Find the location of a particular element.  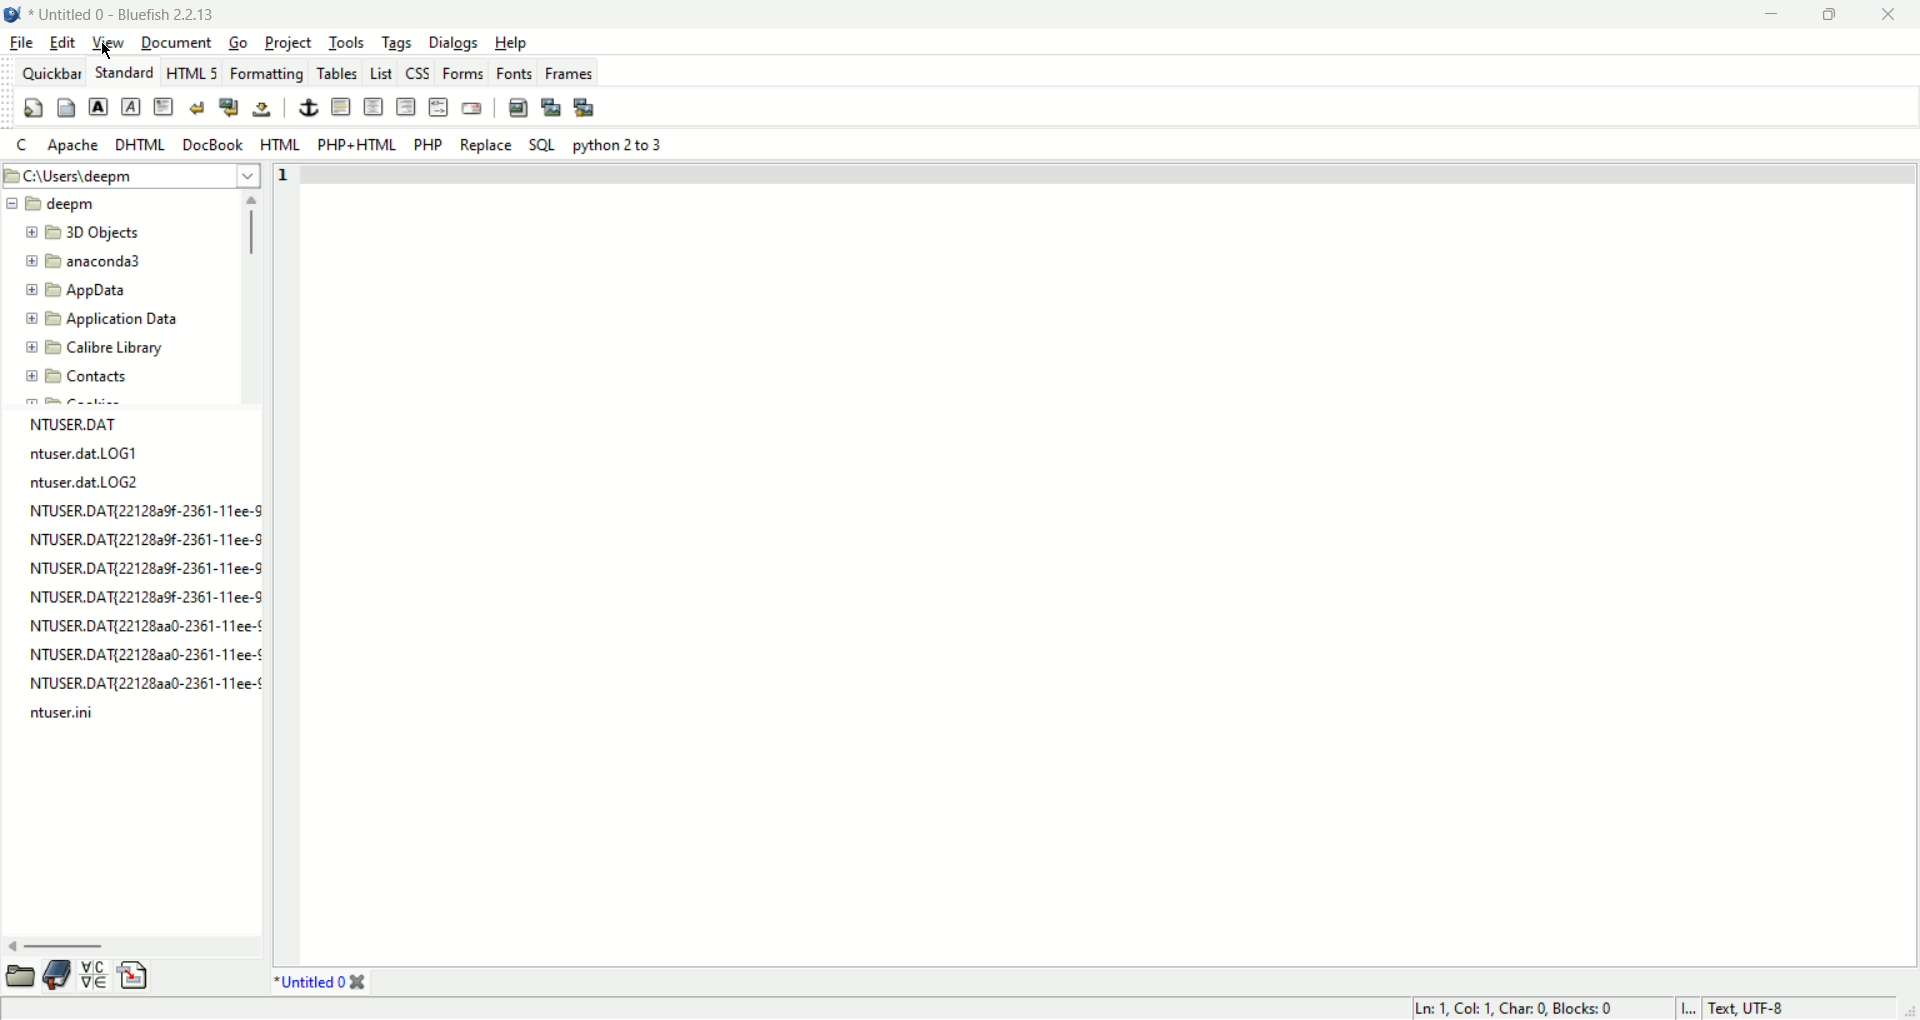

email is located at coordinates (471, 107).